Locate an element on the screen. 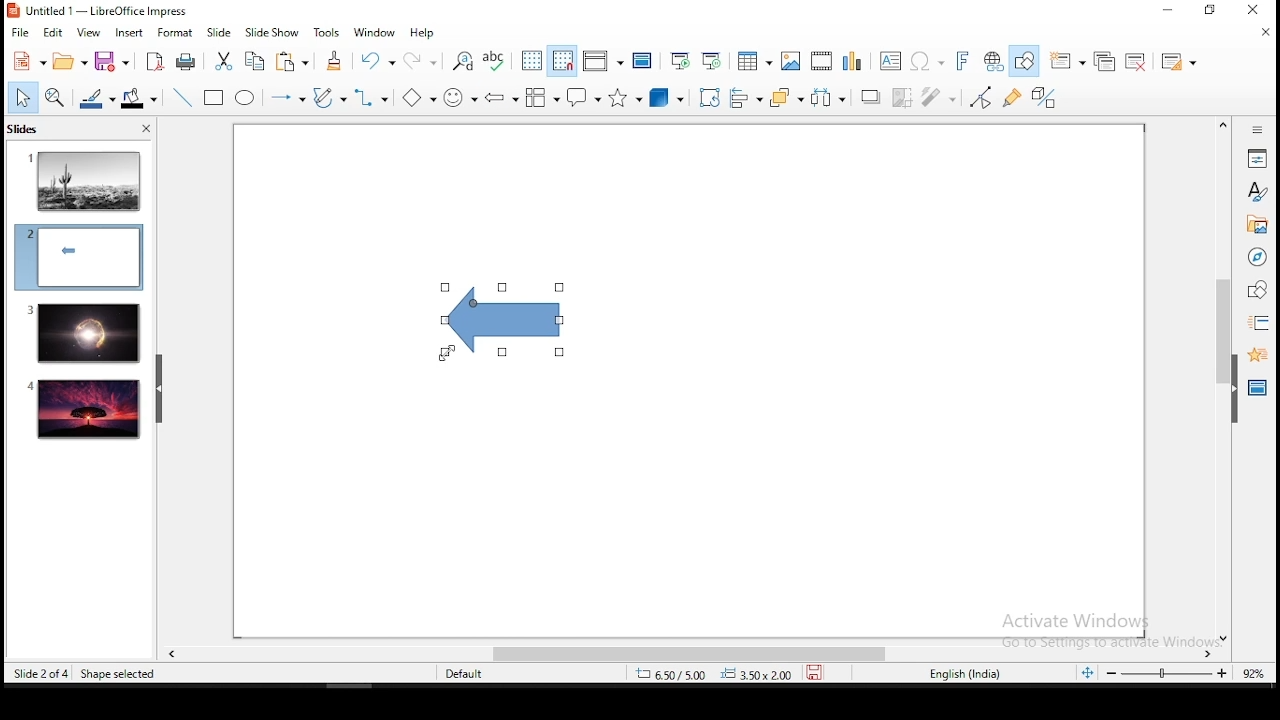  start from current slide is located at coordinates (713, 60).